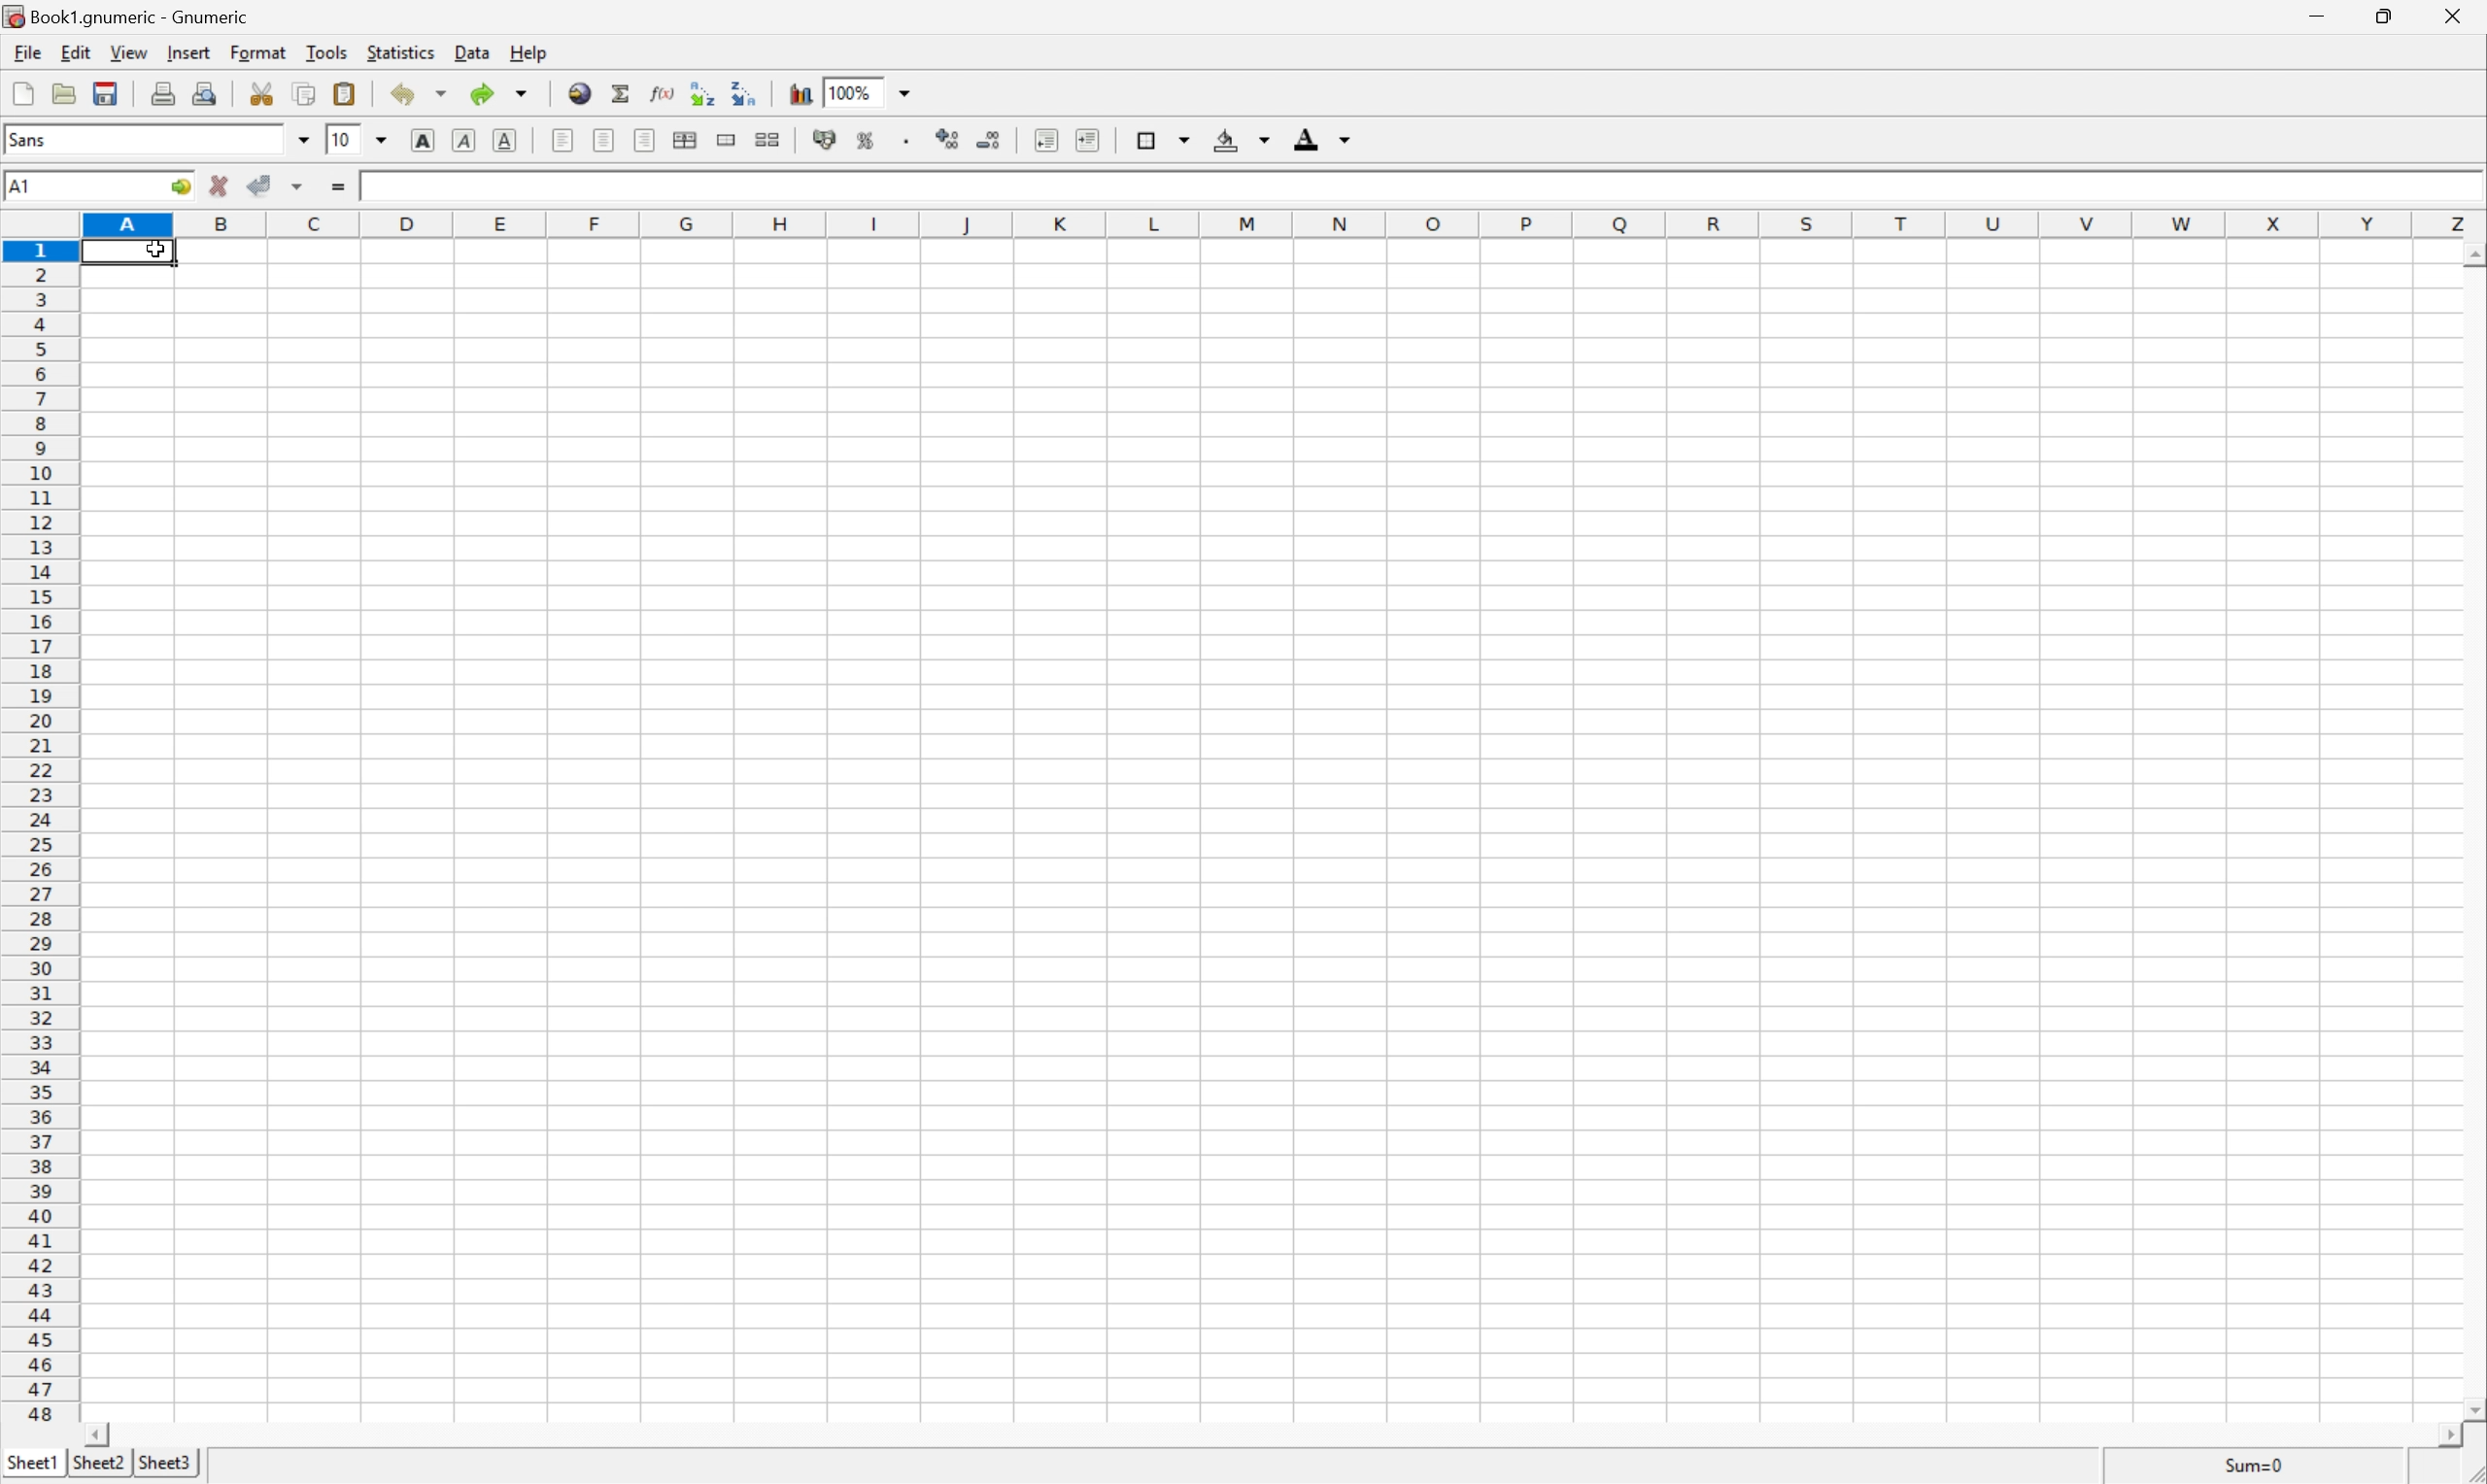 Image resolution: width=2487 pixels, height=1484 pixels. What do you see at coordinates (502, 94) in the screenshot?
I see `redo` at bounding box center [502, 94].